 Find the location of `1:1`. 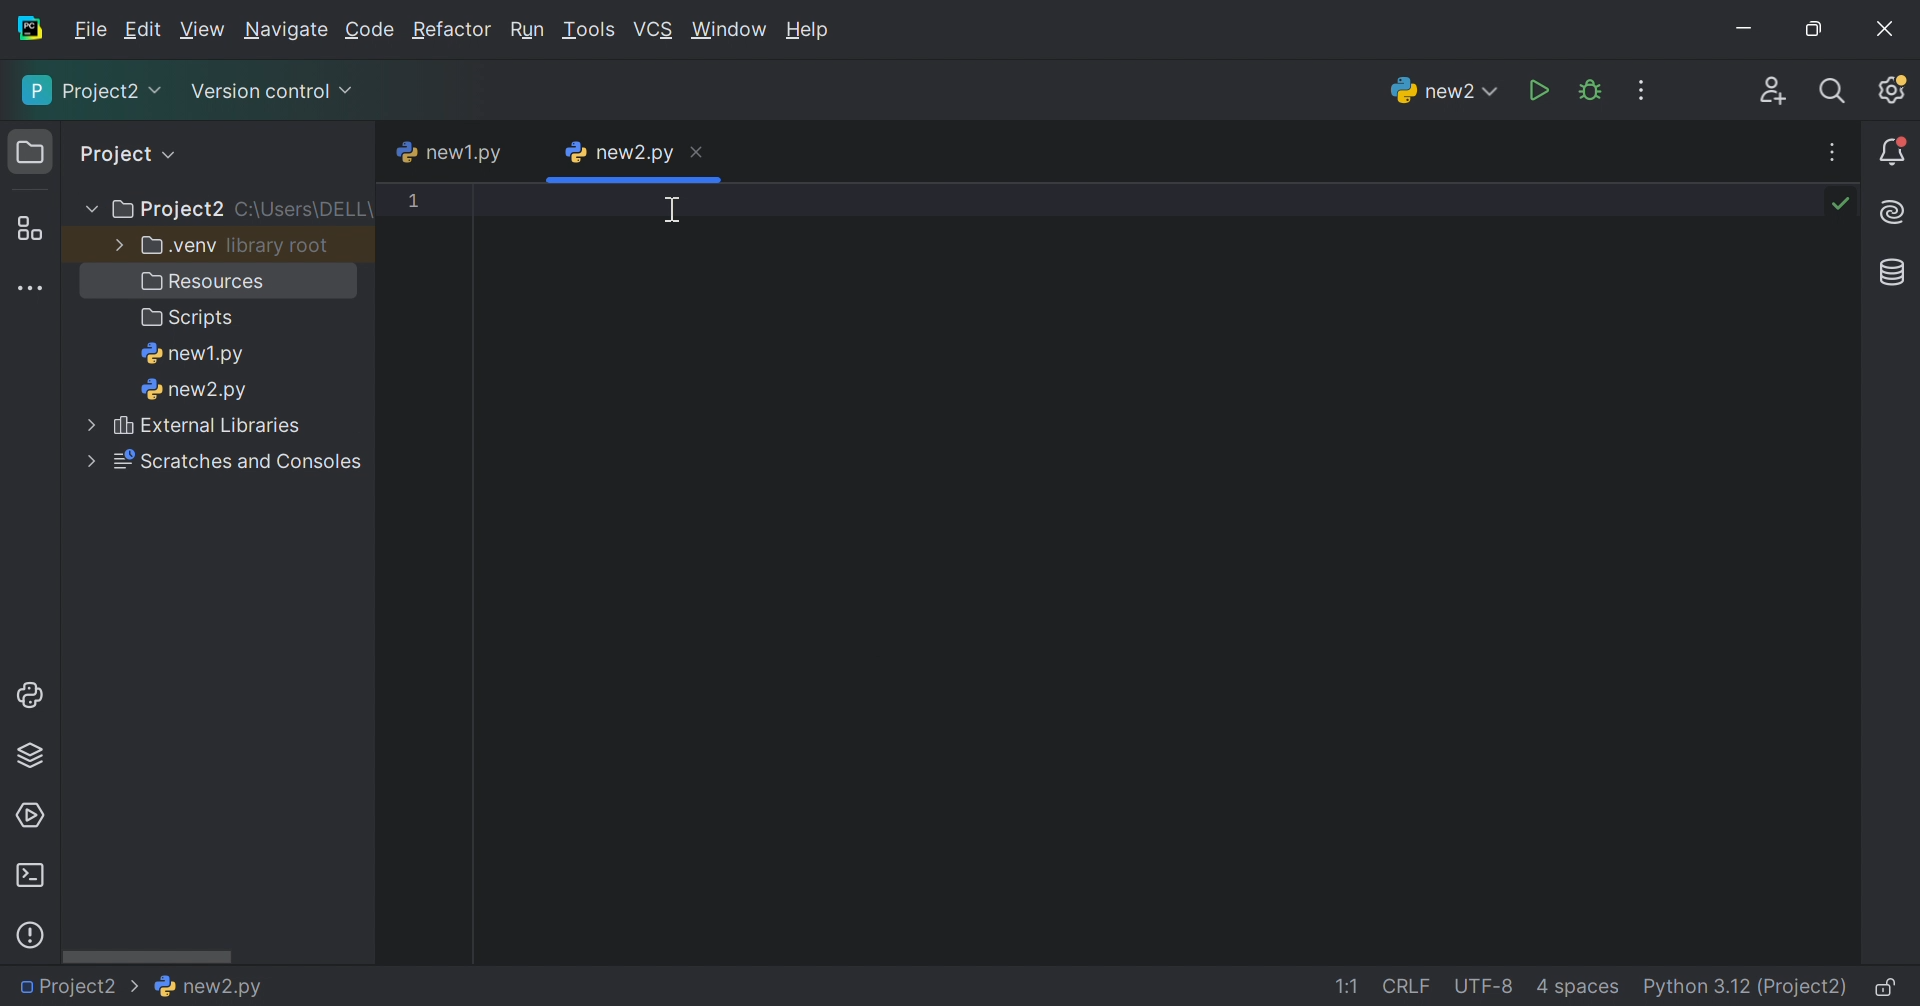

1:1 is located at coordinates (1347, 988).